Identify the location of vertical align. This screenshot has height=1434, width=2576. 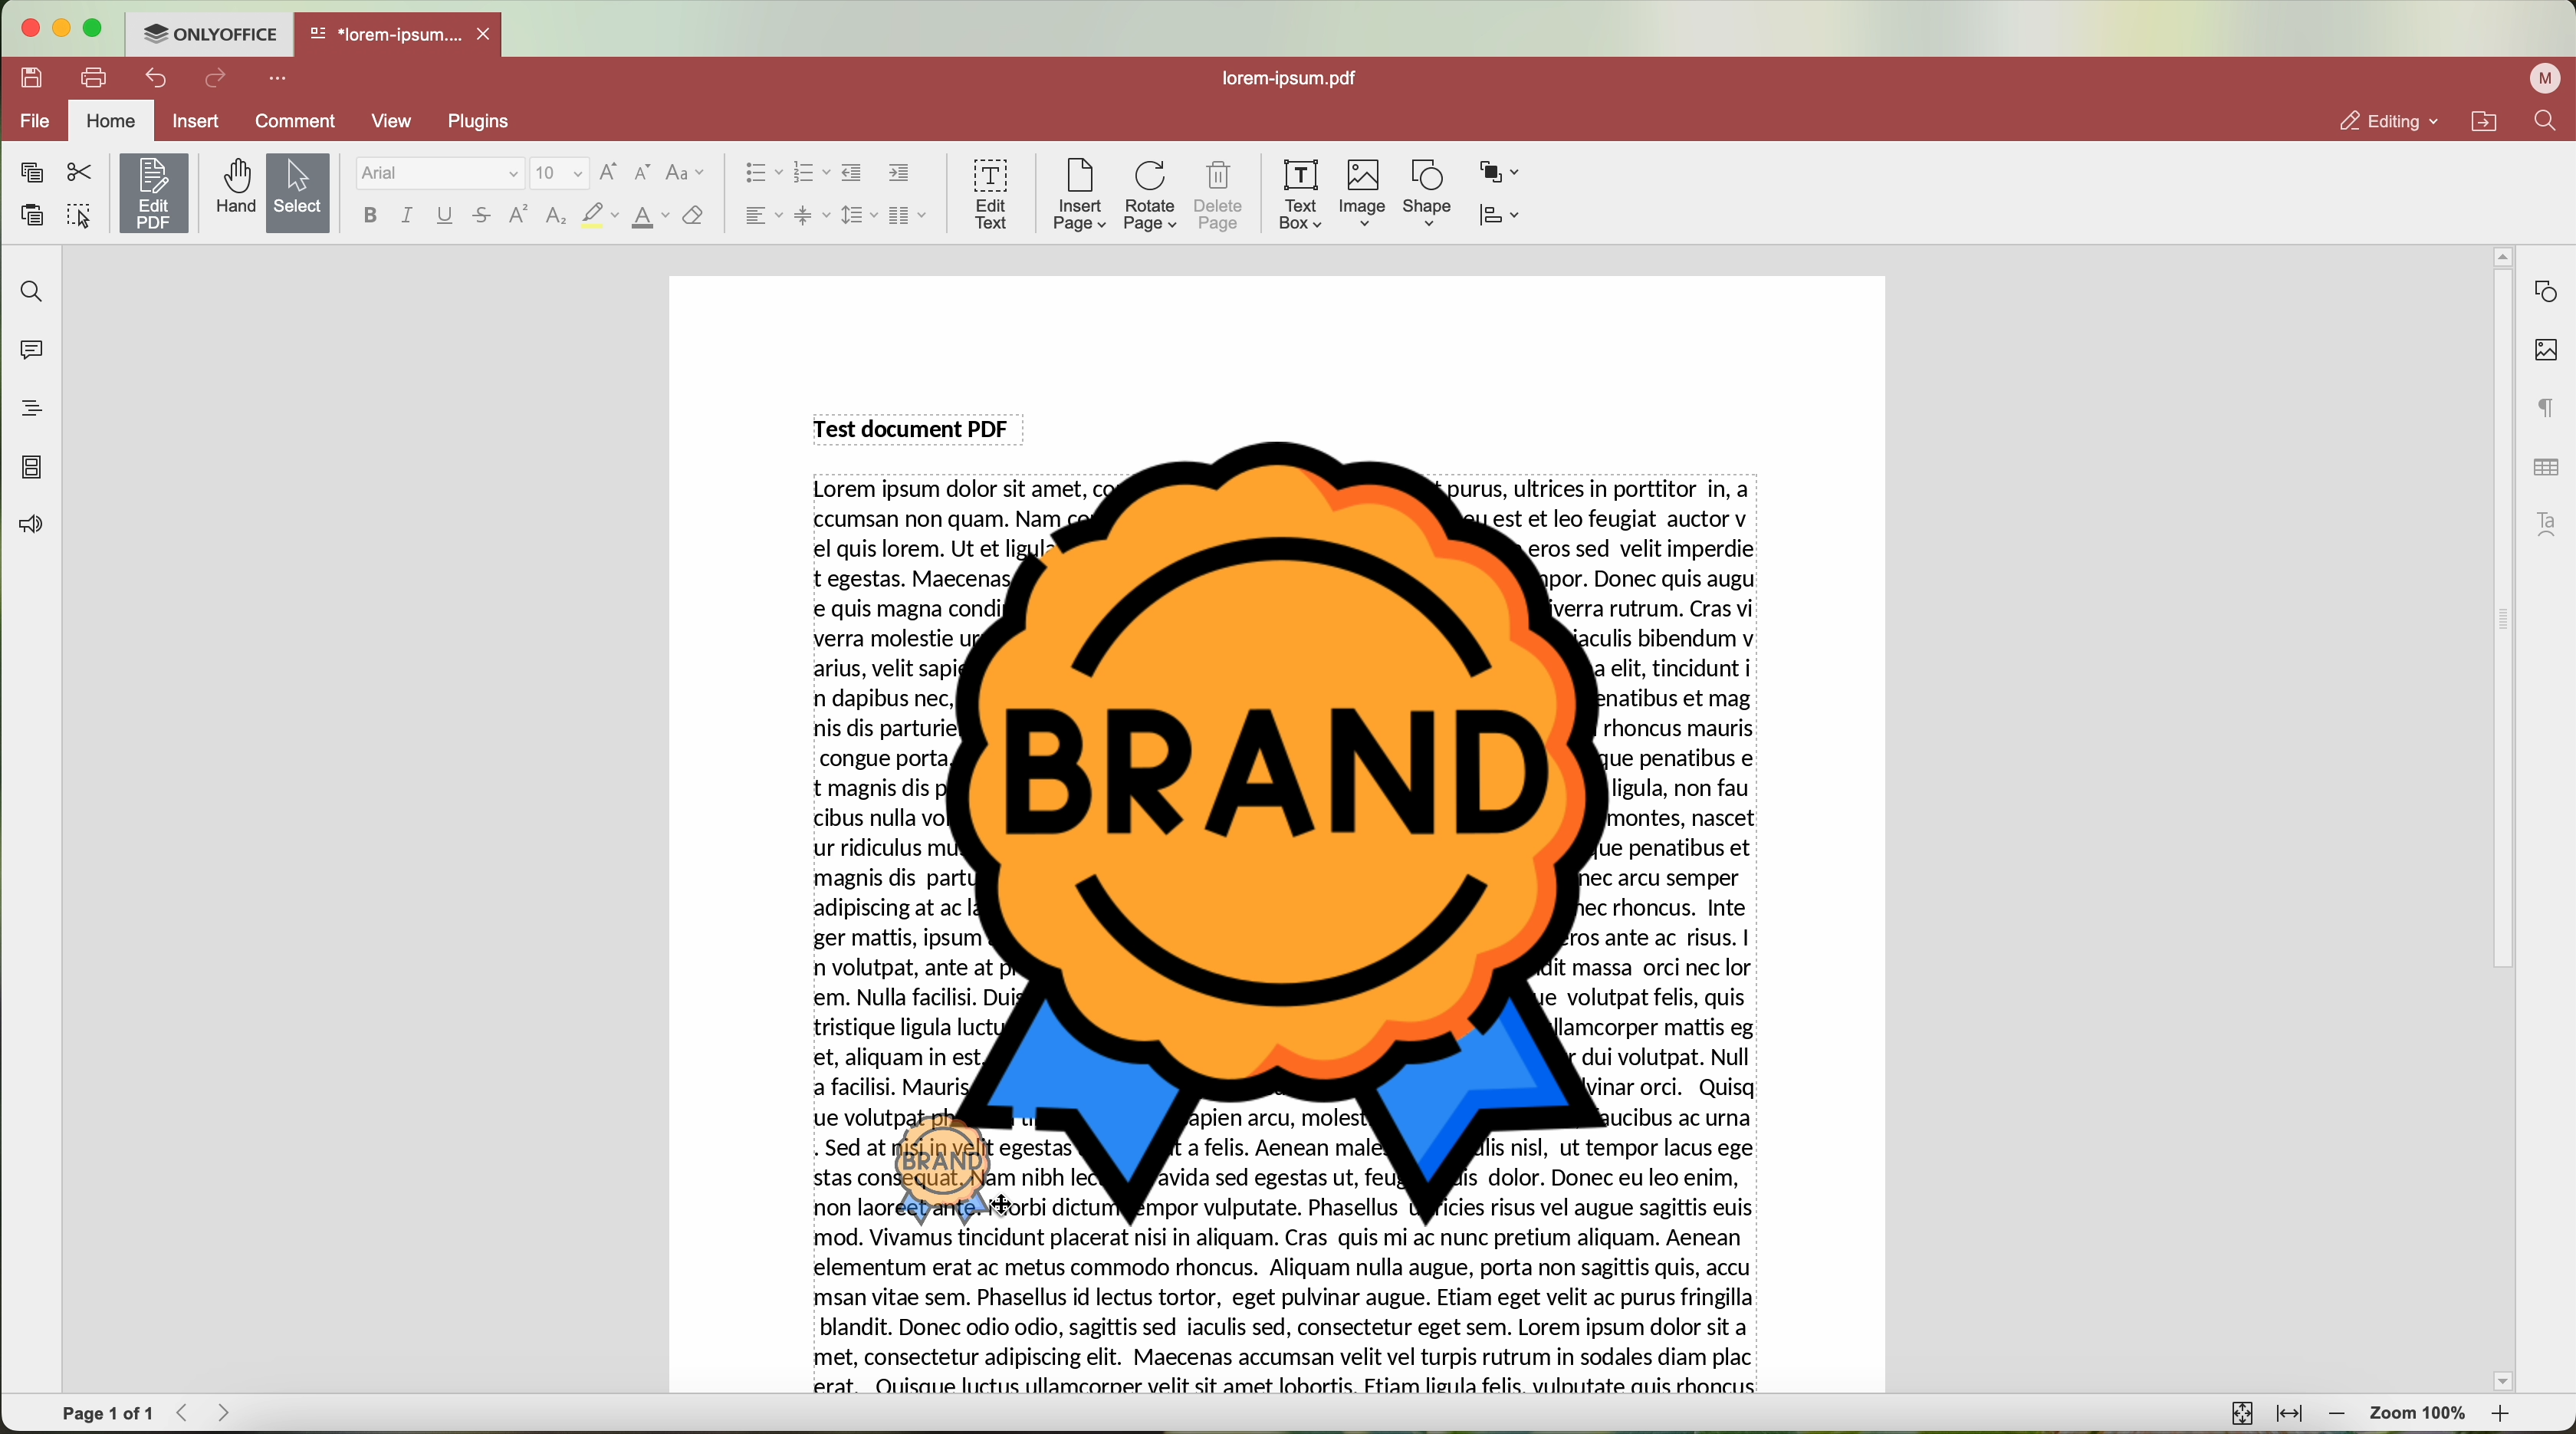
(811, 215).